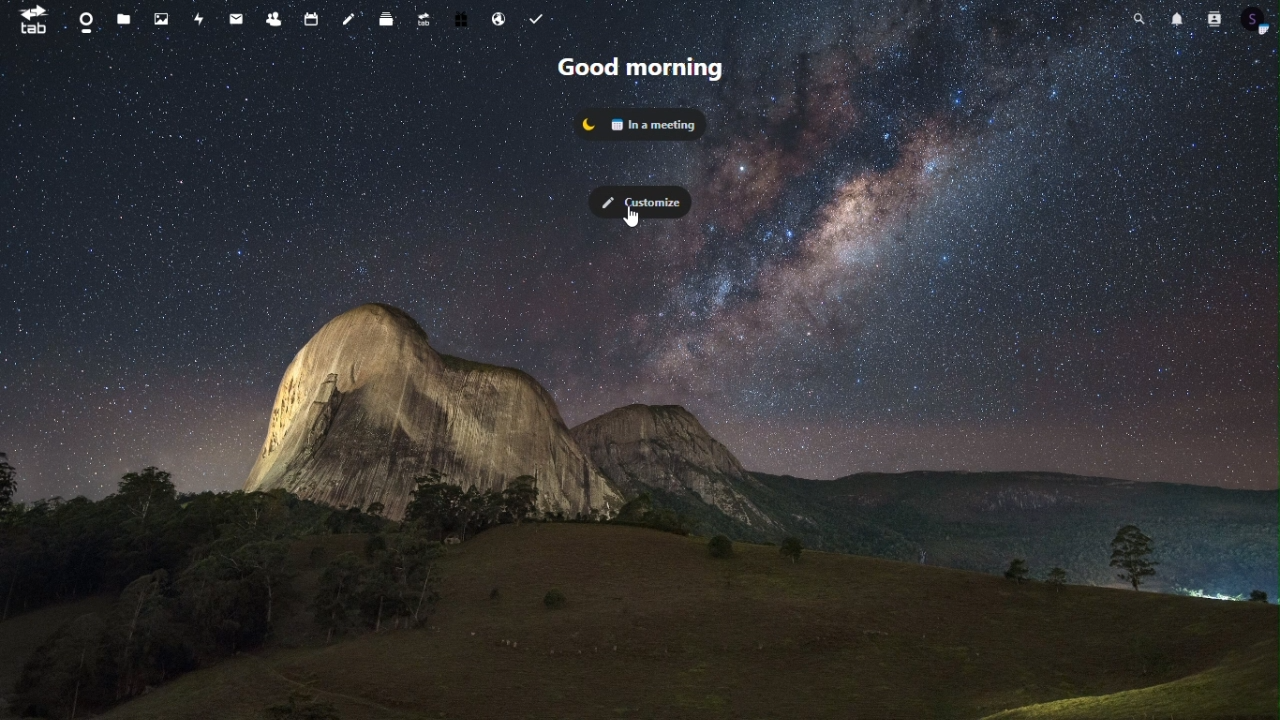 The height and width of the screenshot is (720, 1280). What do you see at coordinates (1140, 21) in the screenshot?
I see `search` at bounding box center [1140, 21].